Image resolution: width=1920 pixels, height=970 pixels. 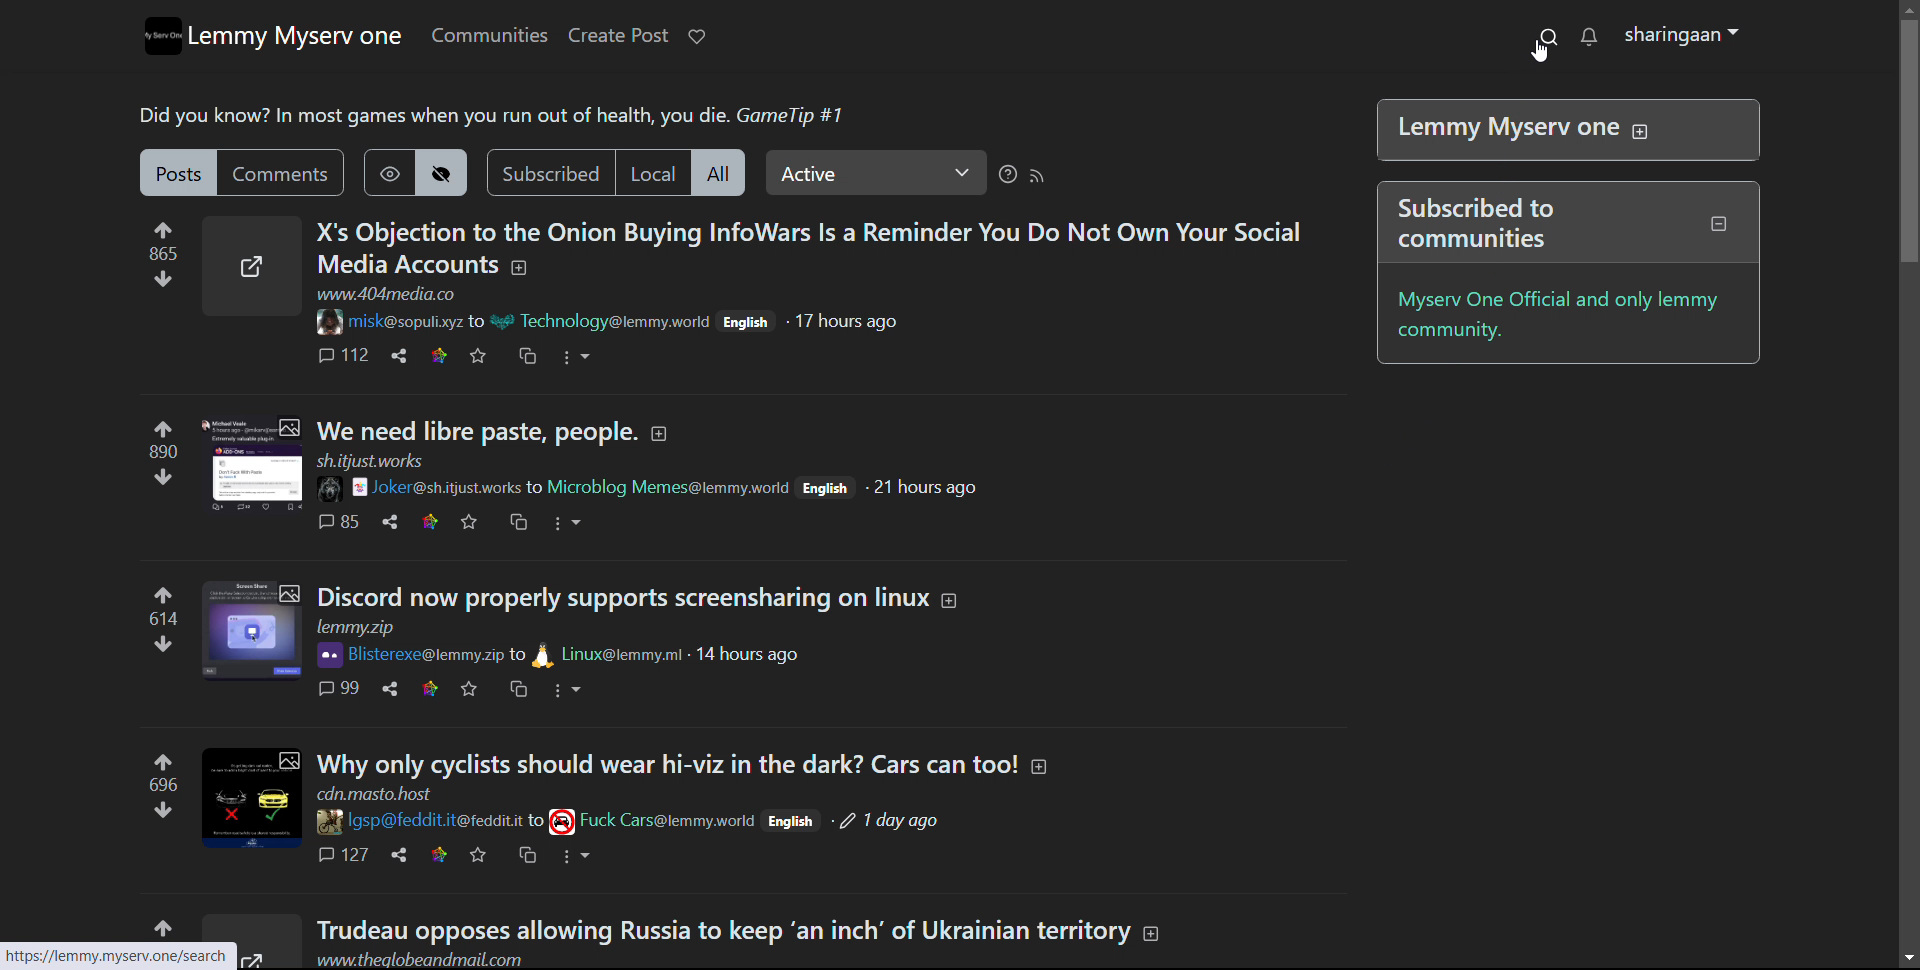 I want to click on Lemmy myserv one logo and name, so click(x=273, y=35).